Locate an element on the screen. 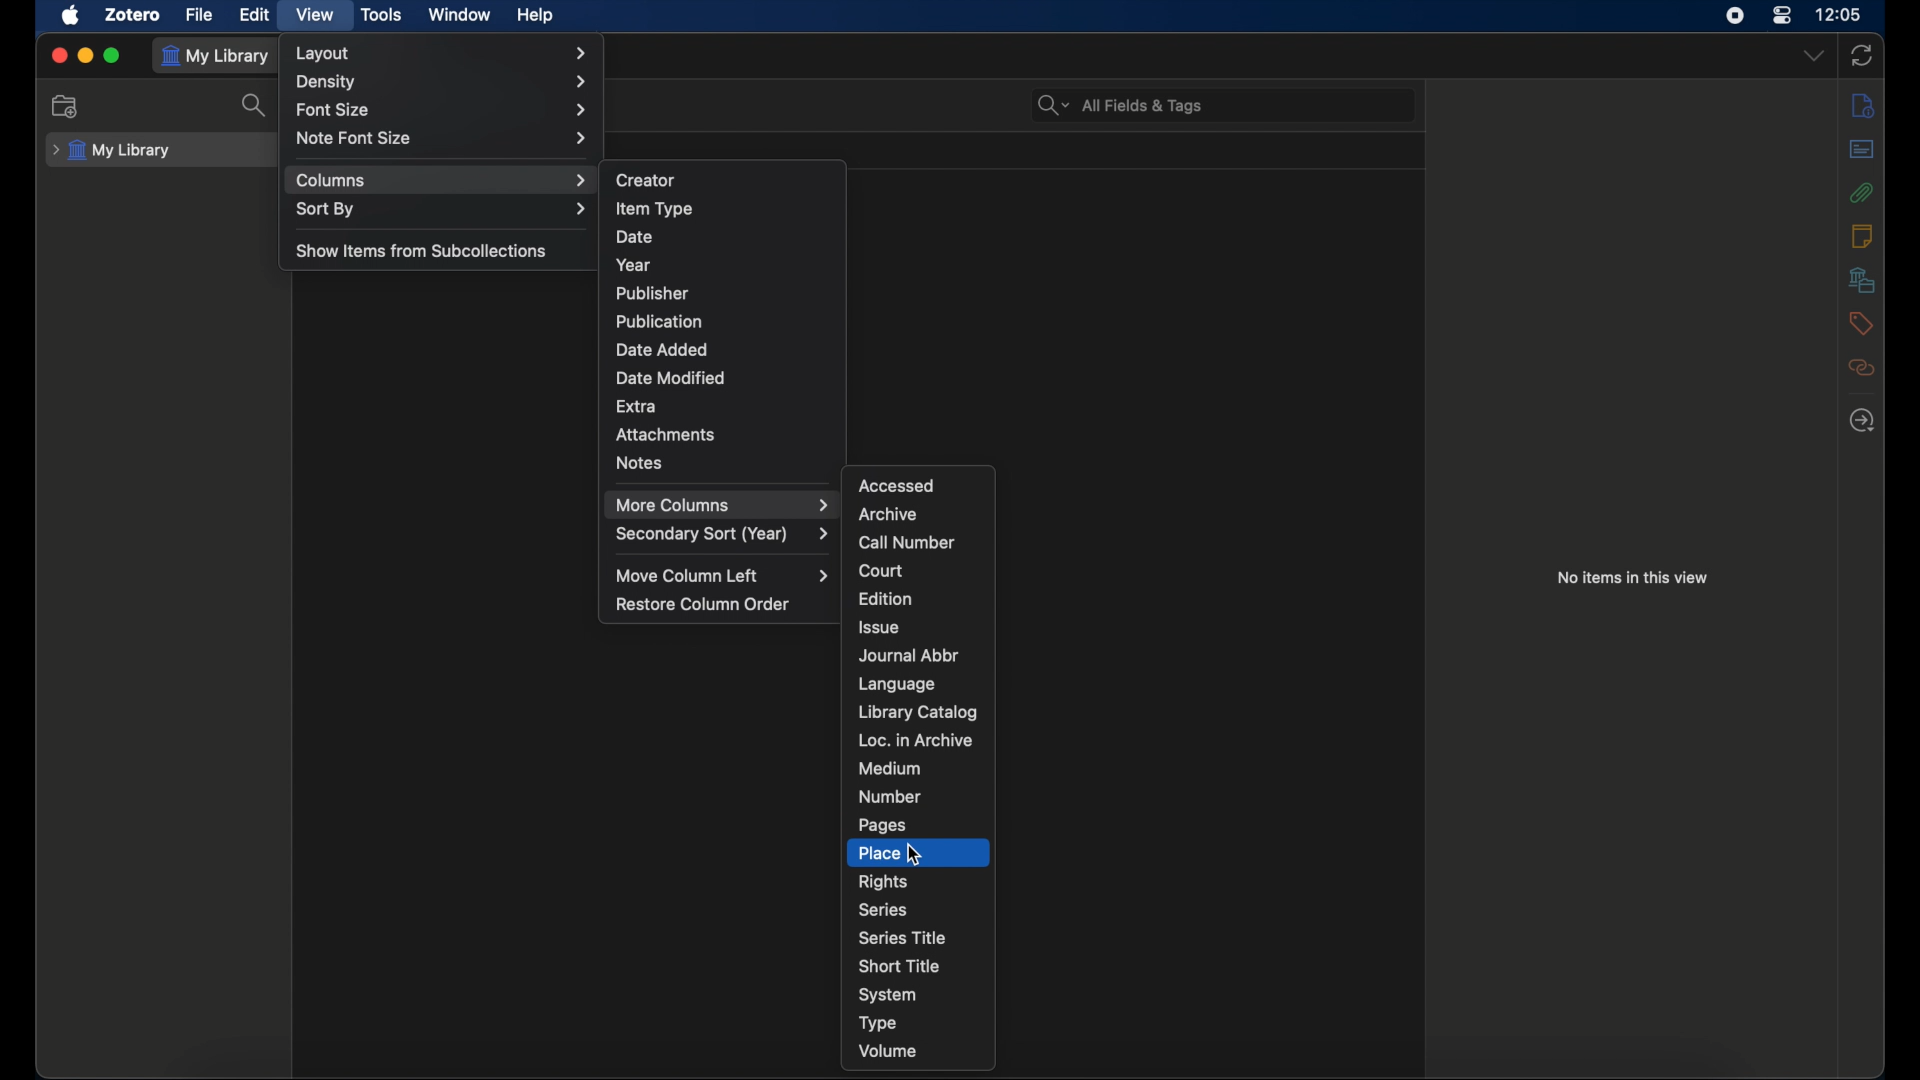  file is located at coordinates (198, 15).